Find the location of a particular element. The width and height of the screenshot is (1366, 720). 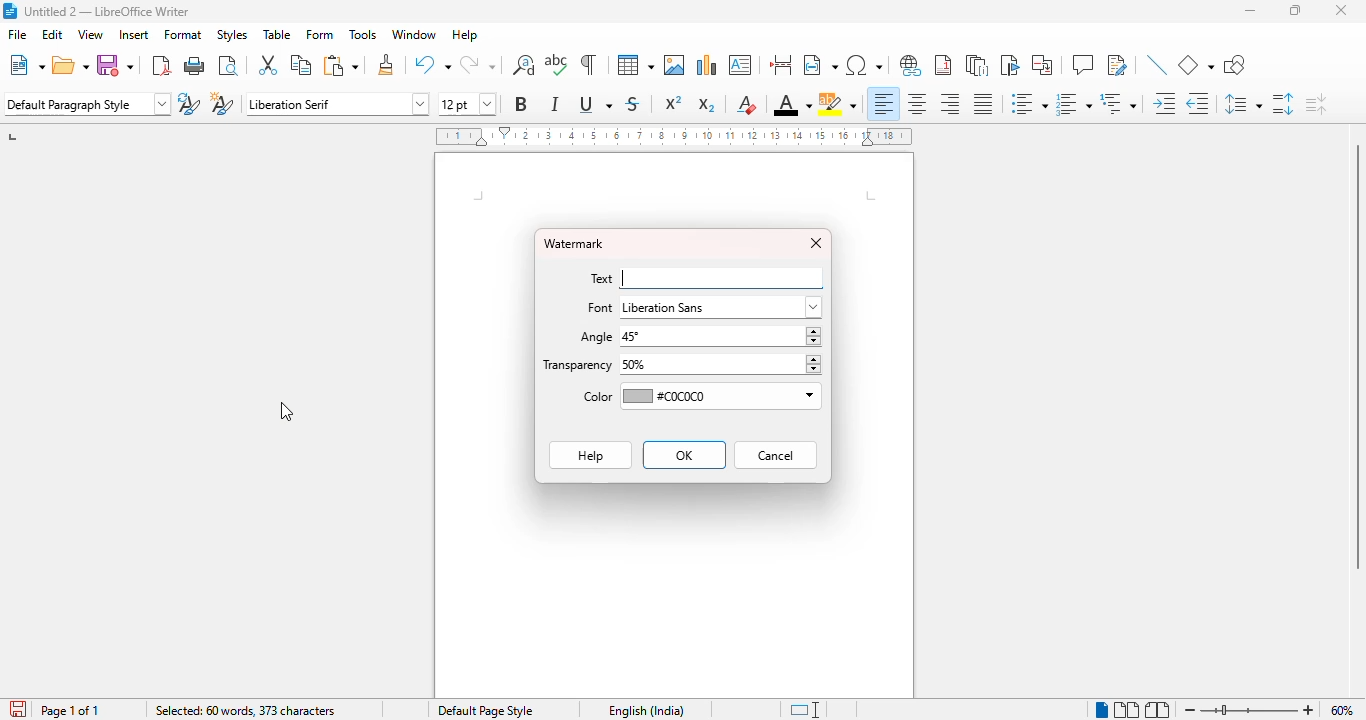

minimize is located at coordinates (1250, 11).